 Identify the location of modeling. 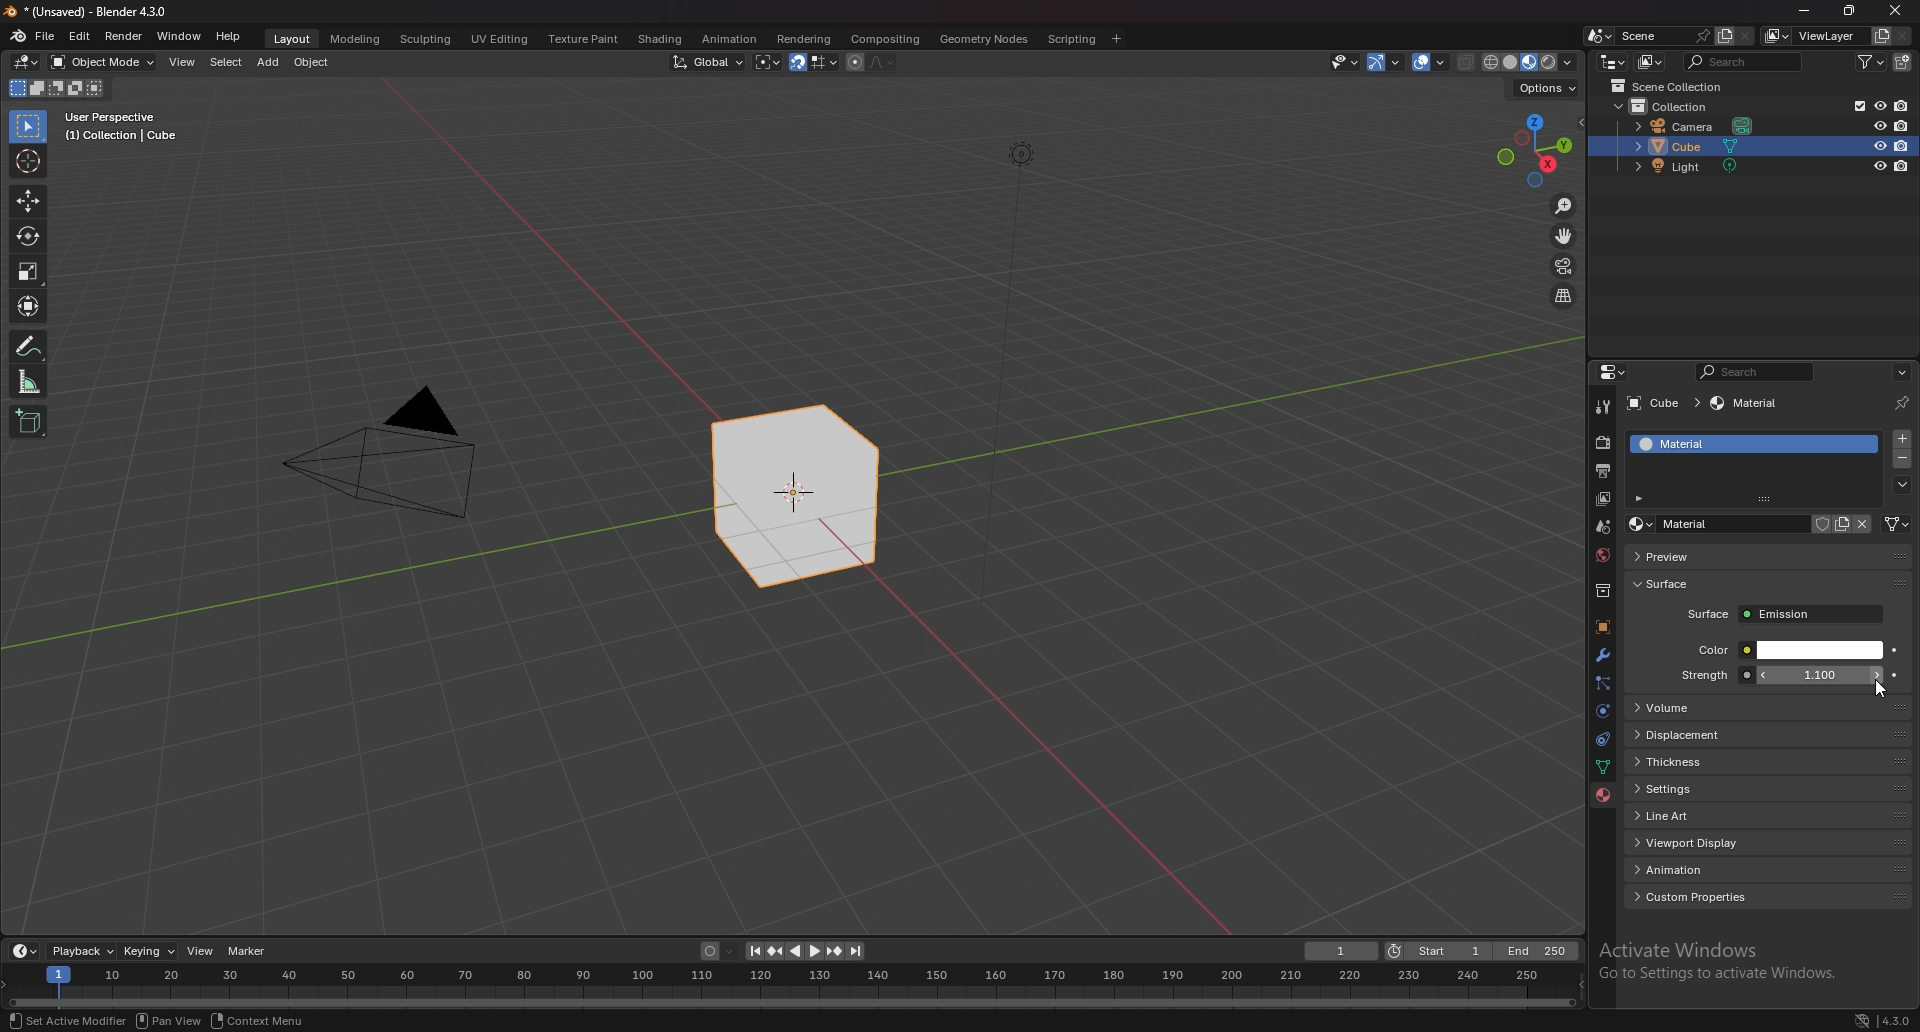
(354, 38).